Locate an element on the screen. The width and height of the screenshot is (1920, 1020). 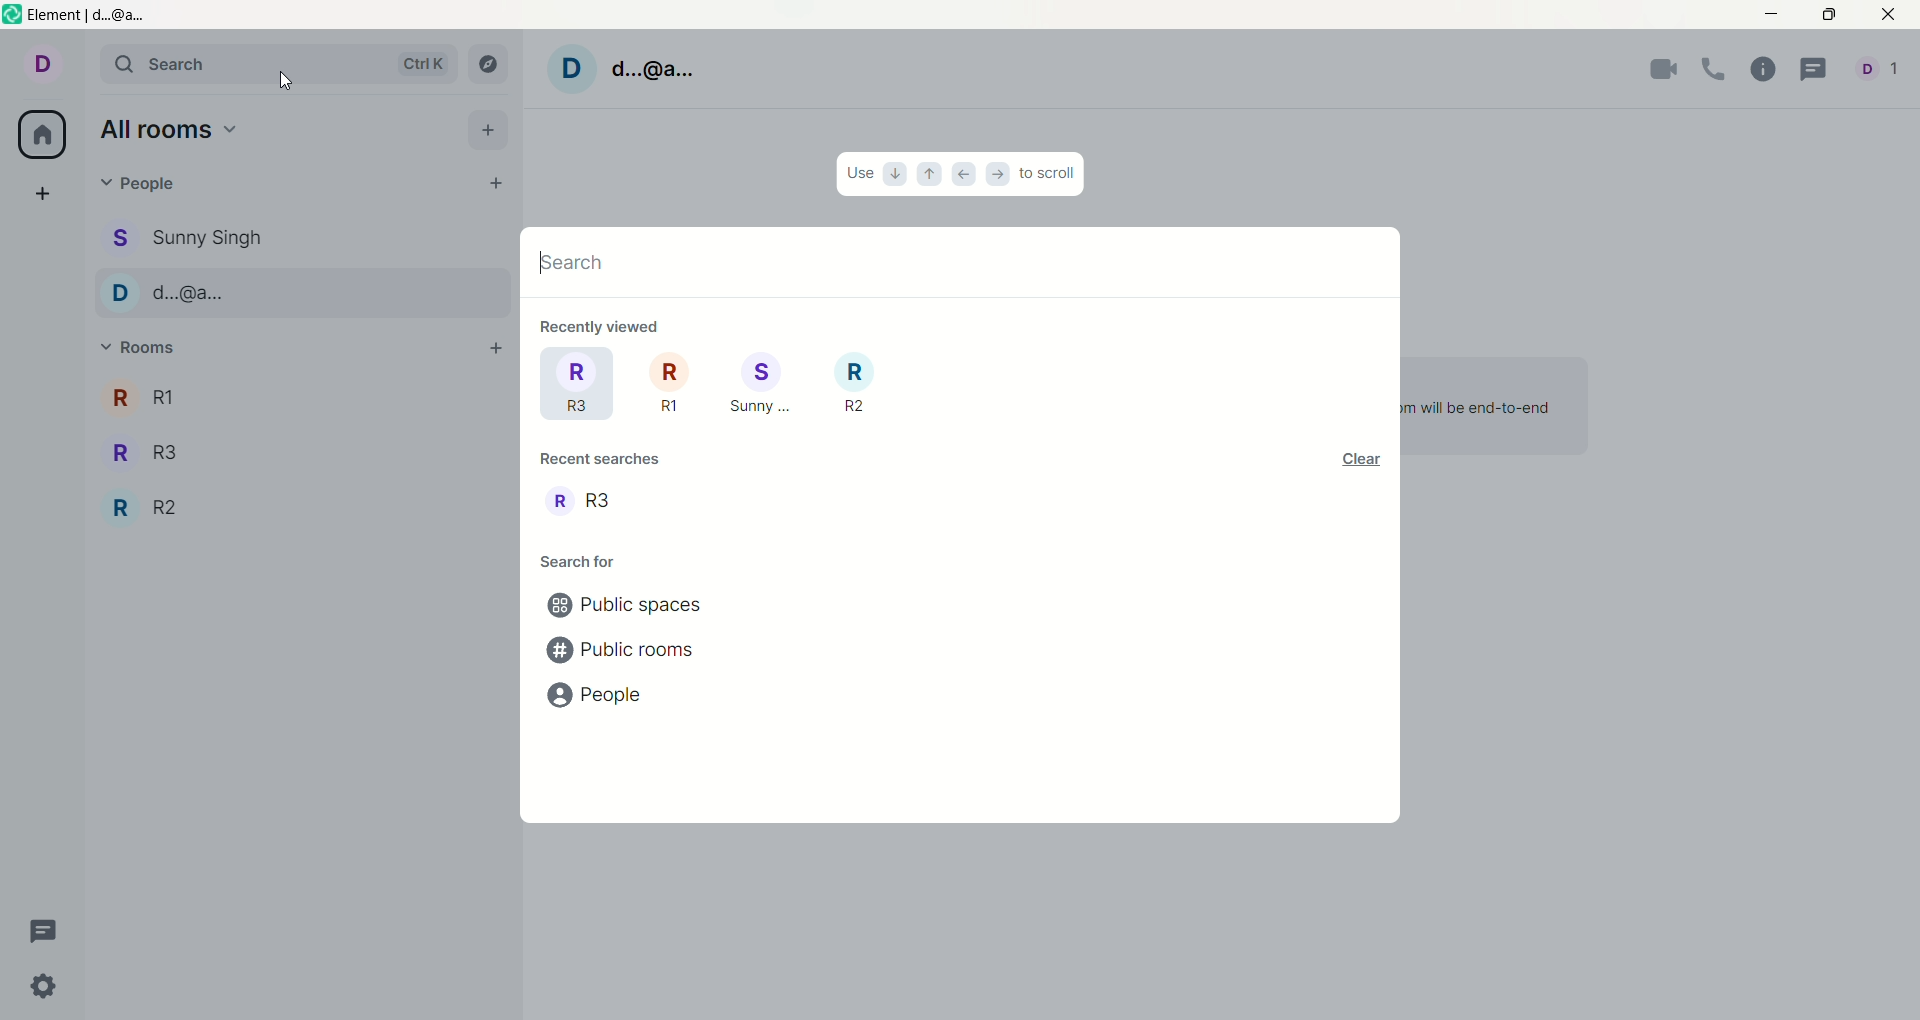
R1 is located at coordinates (137, 399).